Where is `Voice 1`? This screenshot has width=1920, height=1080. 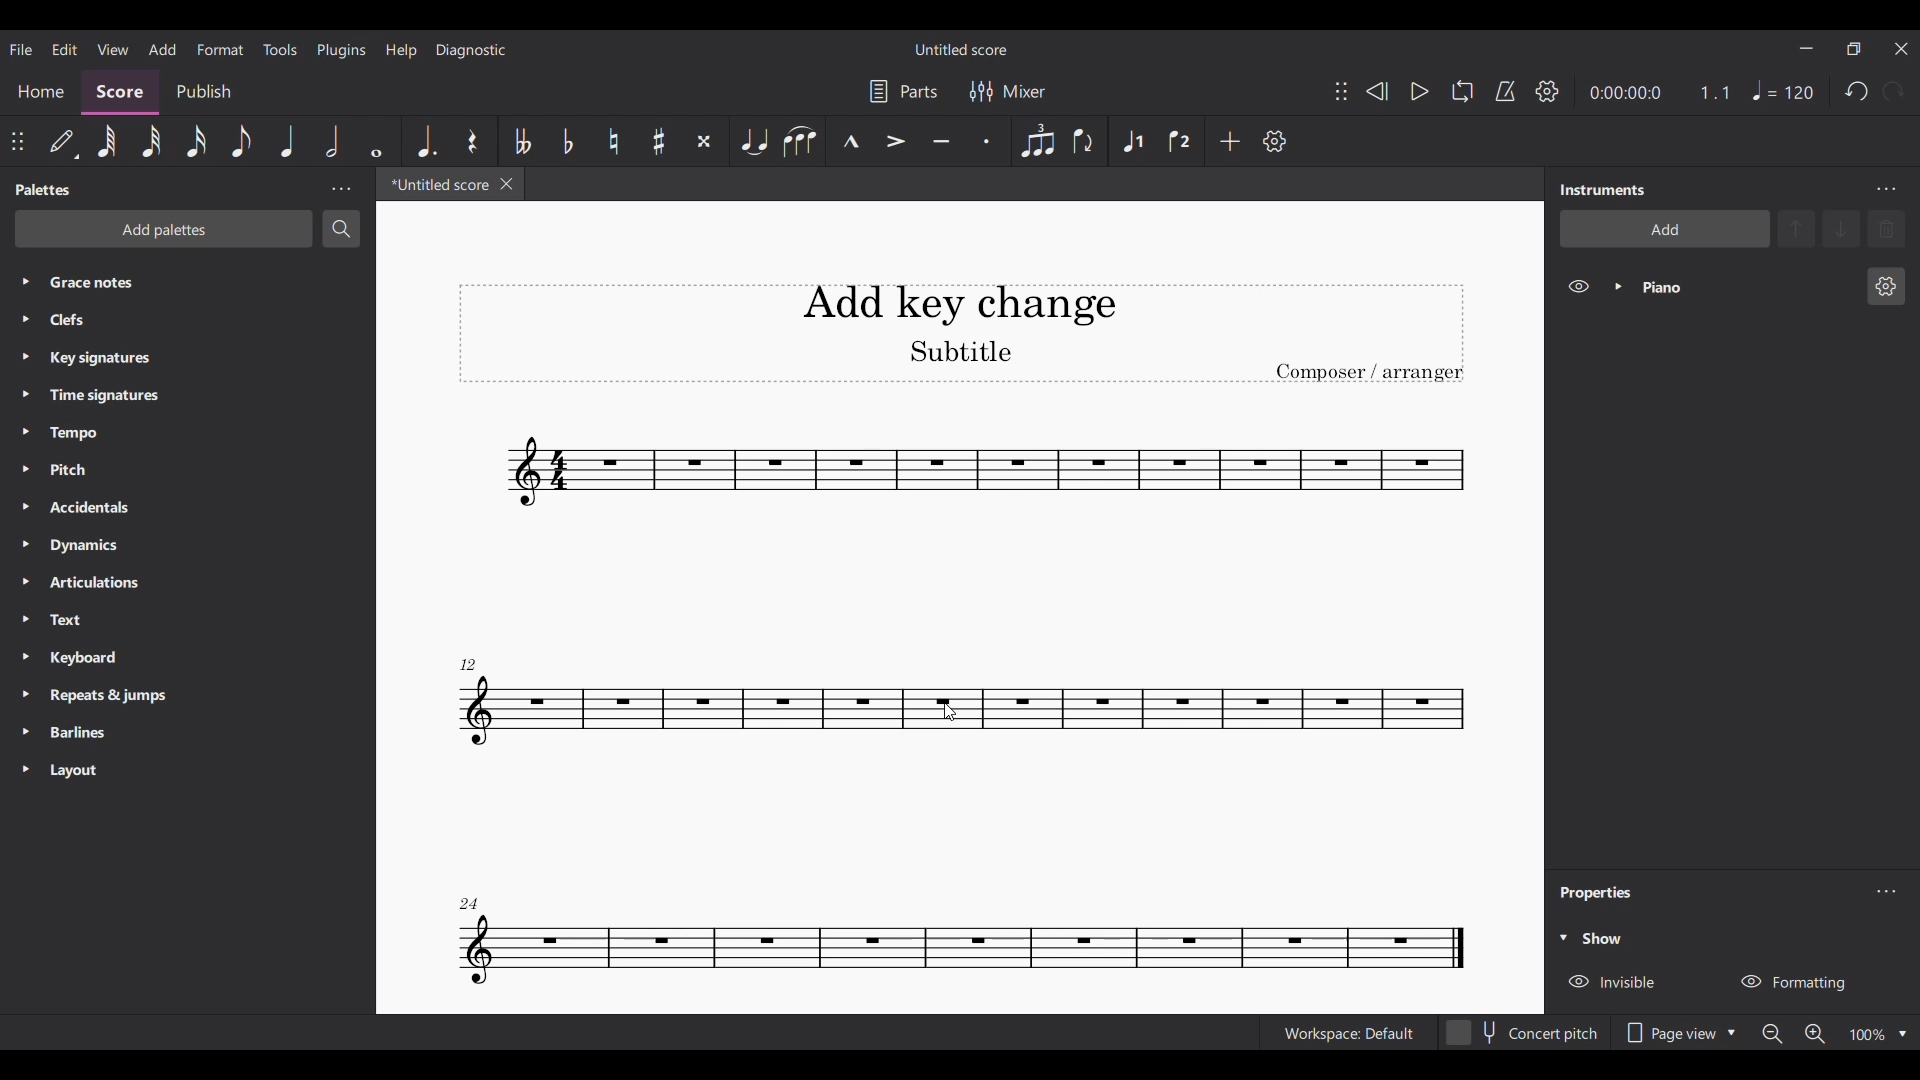
Voice 1 is located at coordinates (1133, 141).